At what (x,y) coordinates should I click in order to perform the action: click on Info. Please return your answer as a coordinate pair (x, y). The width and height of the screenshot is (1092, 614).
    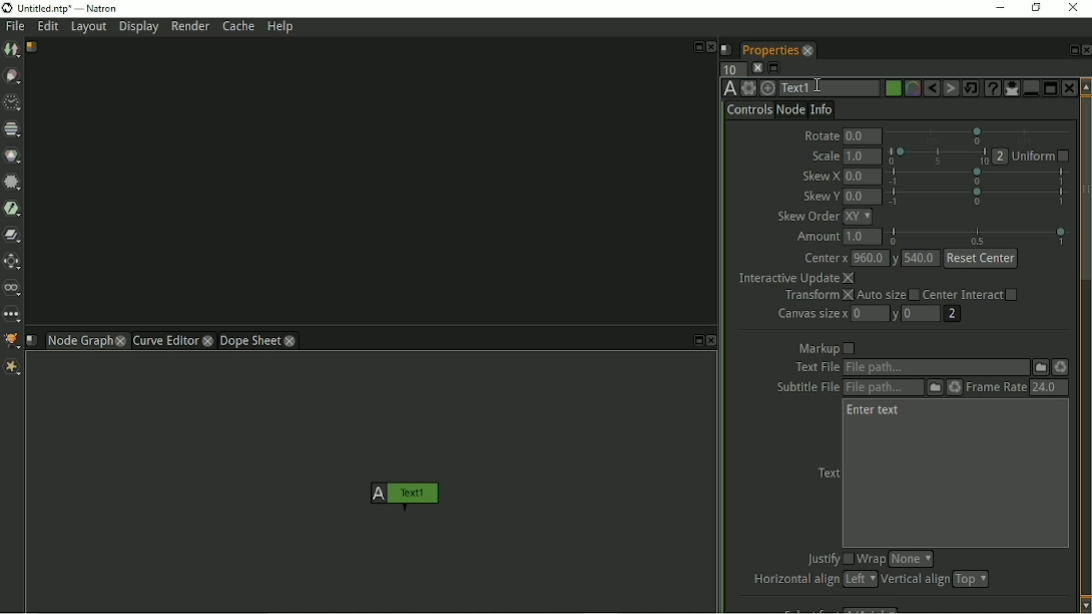
    Looking at the image, I should click on (822, 108).